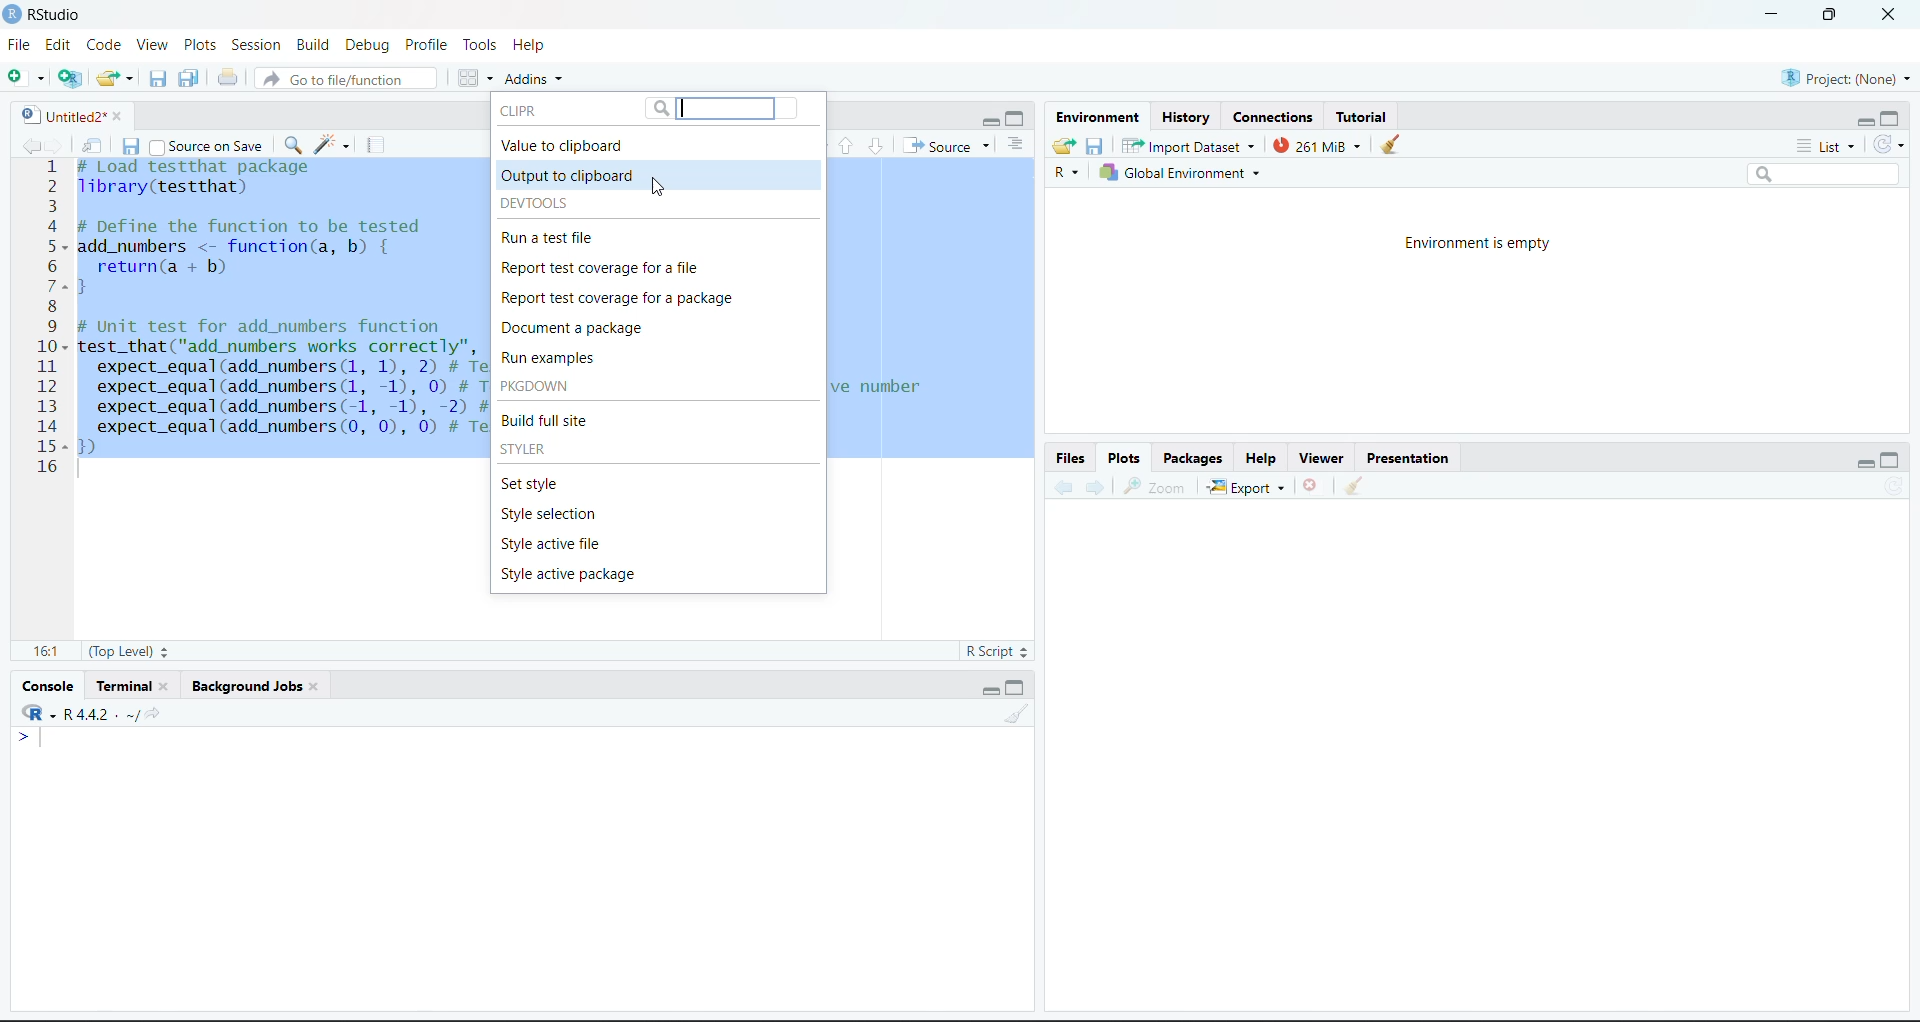 The width and height of the screenshot is (1920, 1022). I want to click on Viewer, so click(1320, 459).